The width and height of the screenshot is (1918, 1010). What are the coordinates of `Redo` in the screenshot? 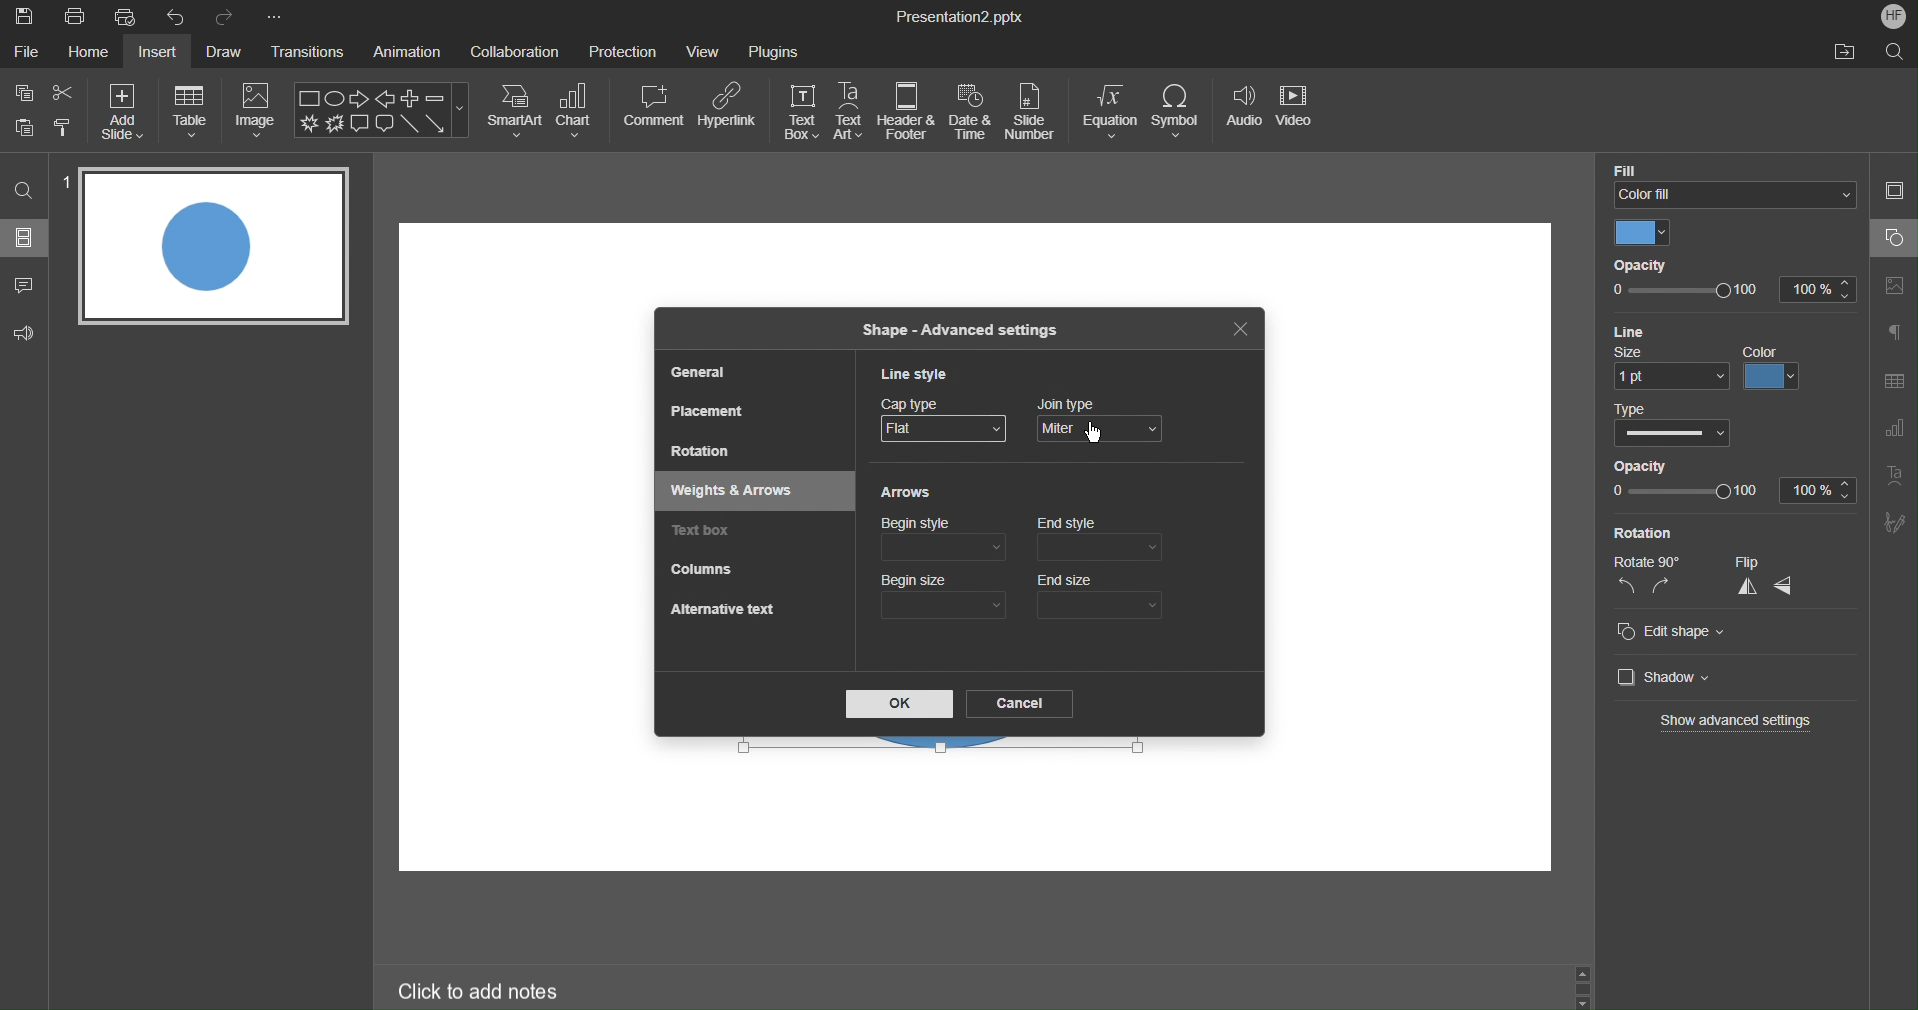 It's located at (226, 17).